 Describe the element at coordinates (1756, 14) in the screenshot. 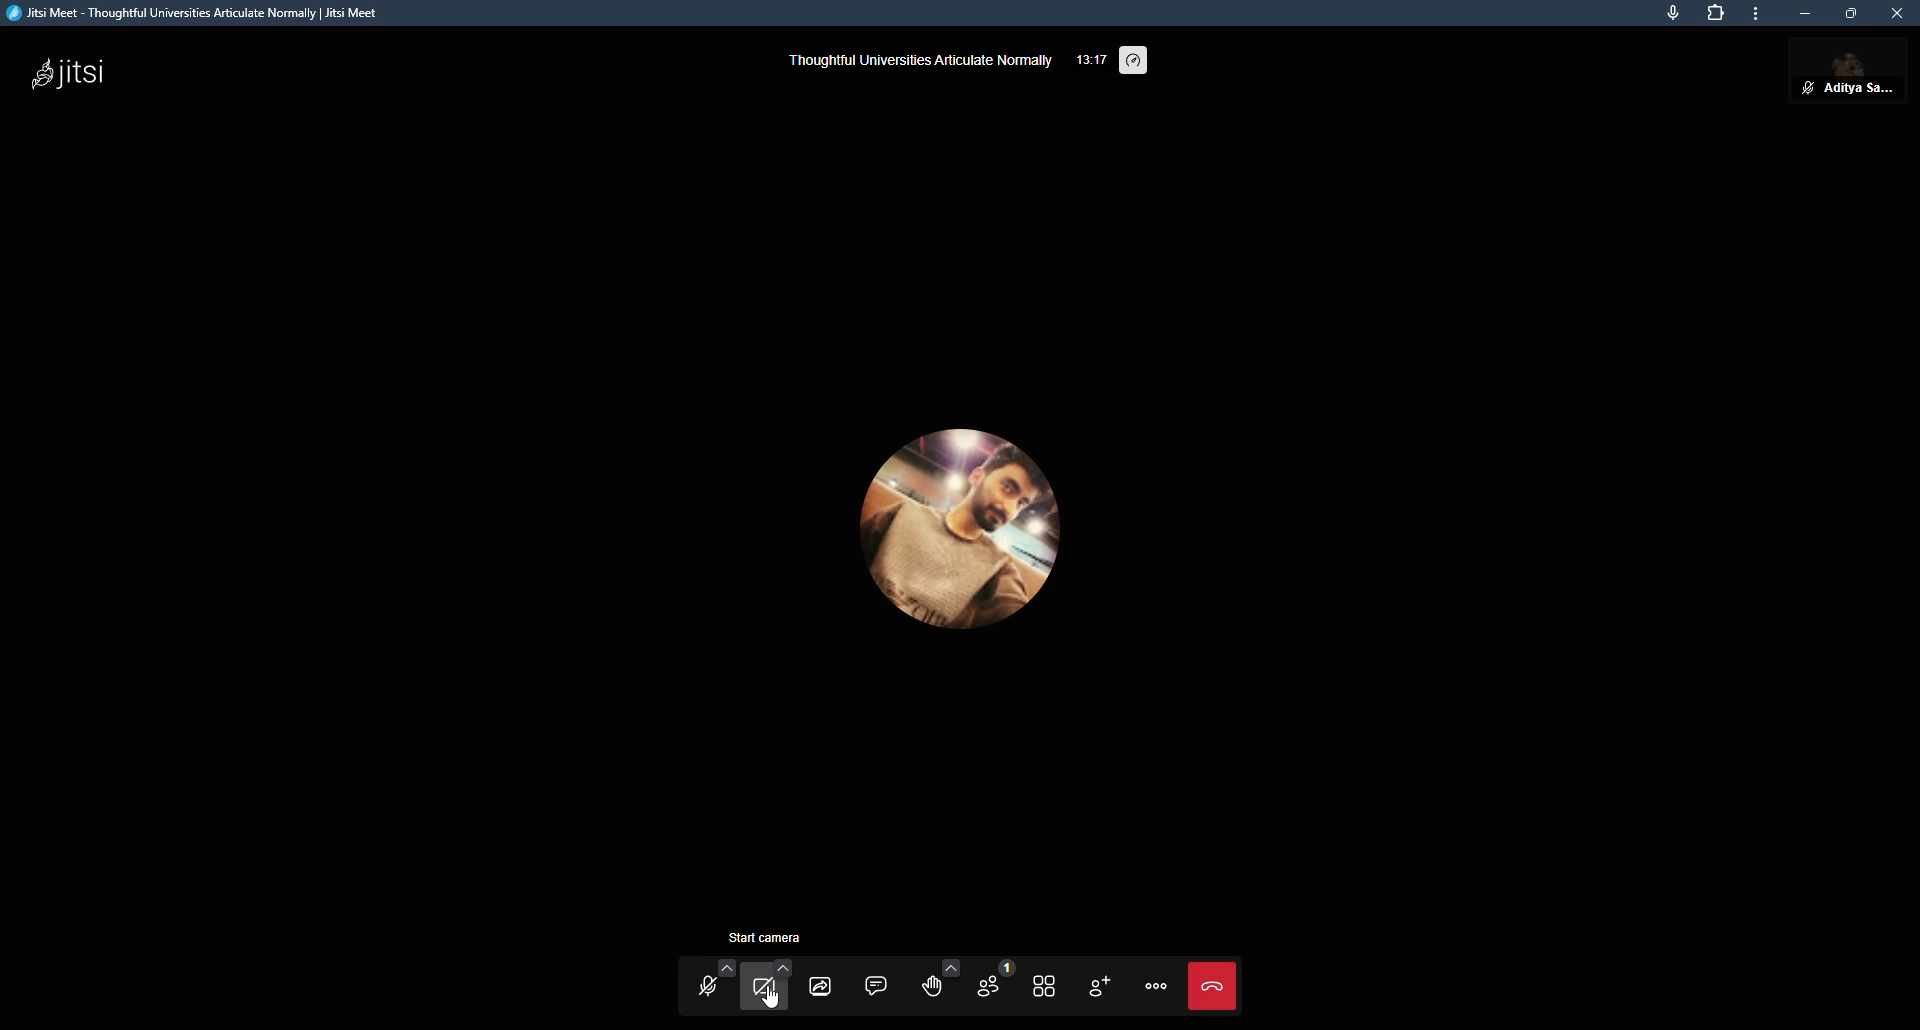

I see `more` at that location.